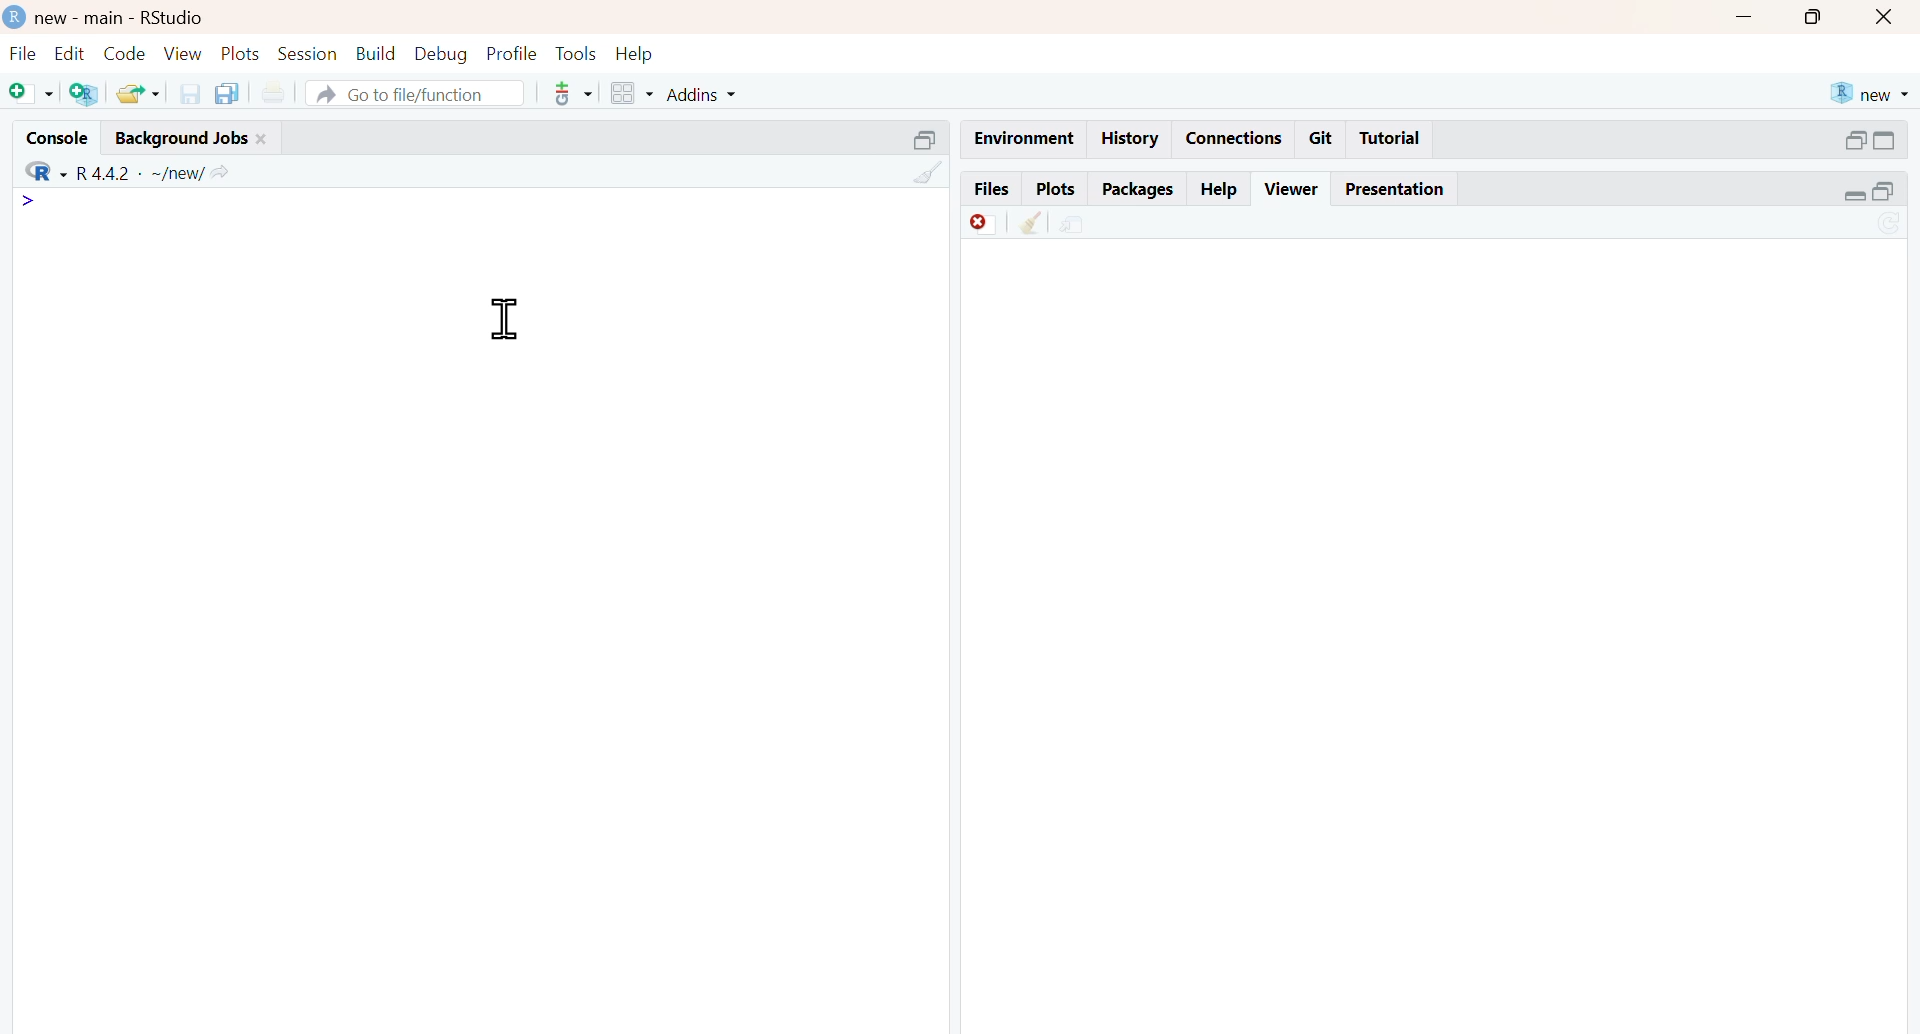 The image size is (1920, 1034). I want to click on console, so click(62, 138).